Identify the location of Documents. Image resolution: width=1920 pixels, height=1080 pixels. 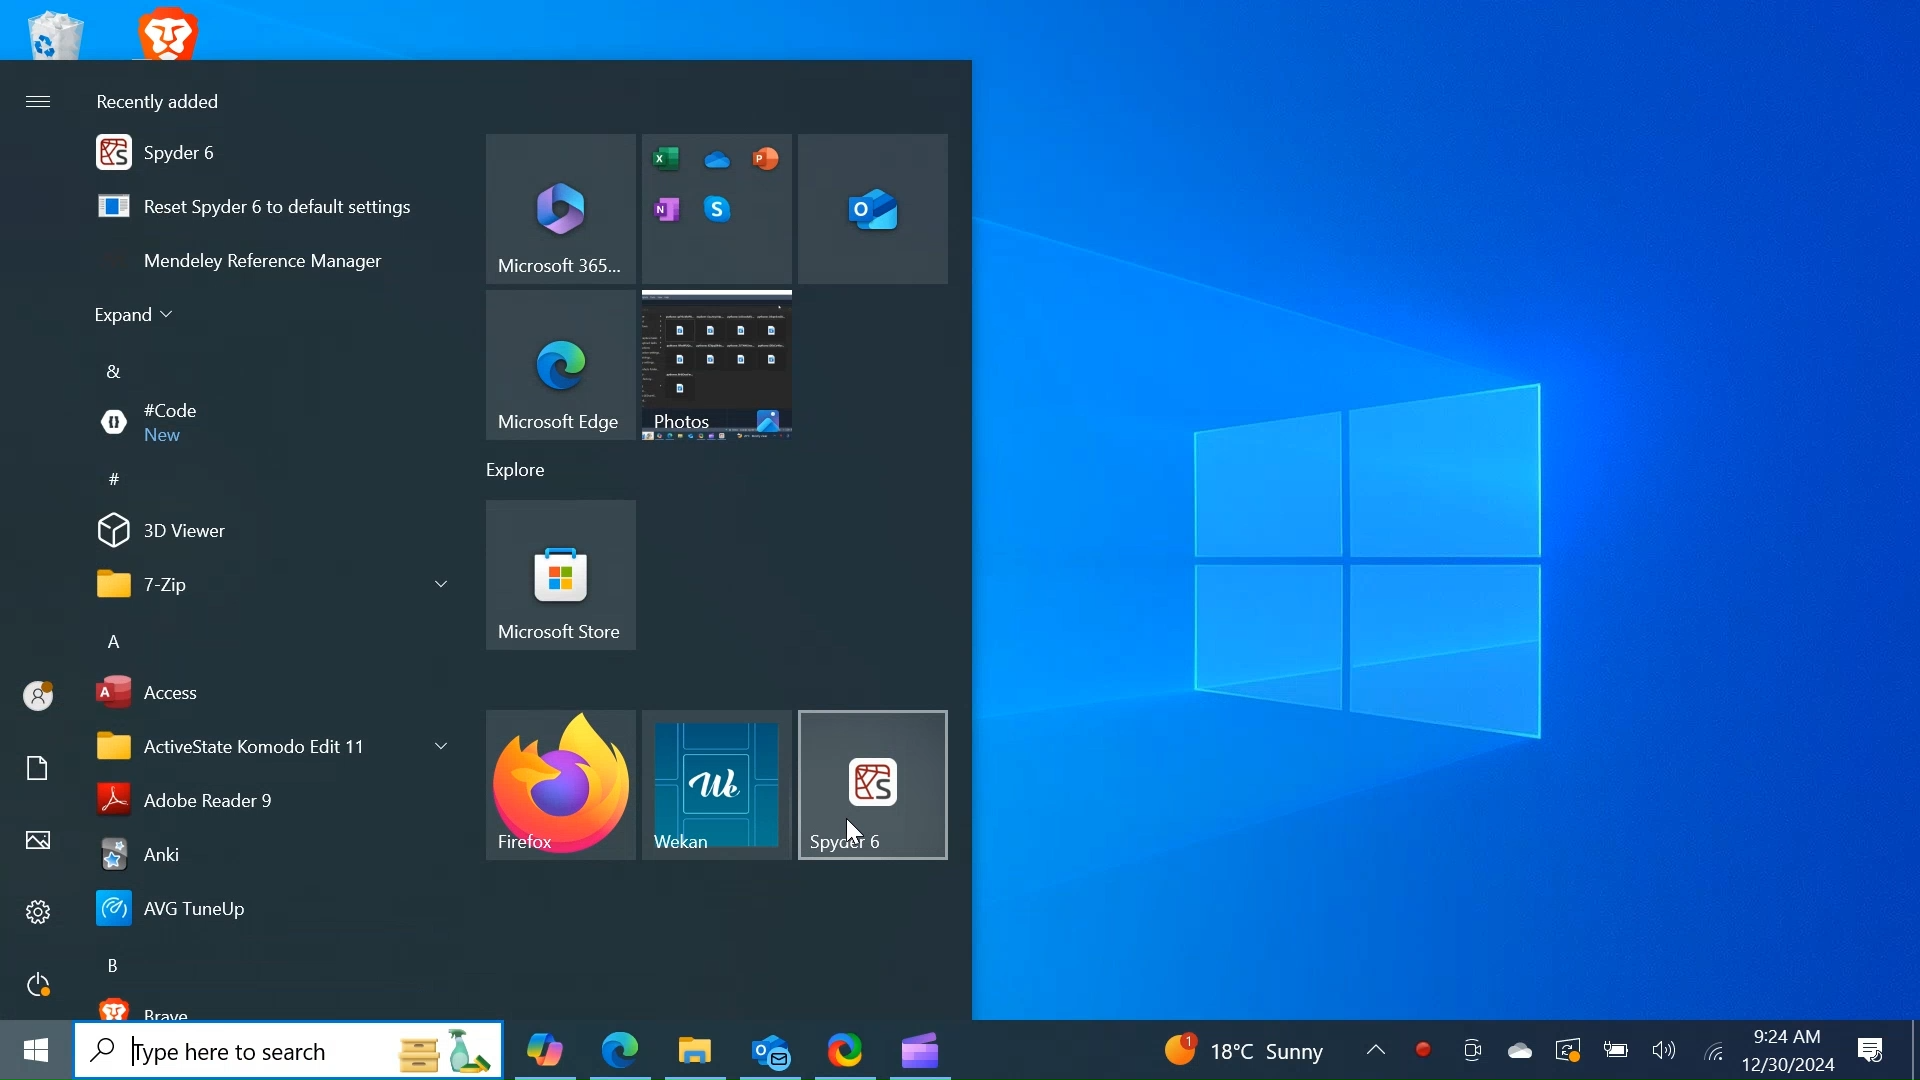
(38, 768).